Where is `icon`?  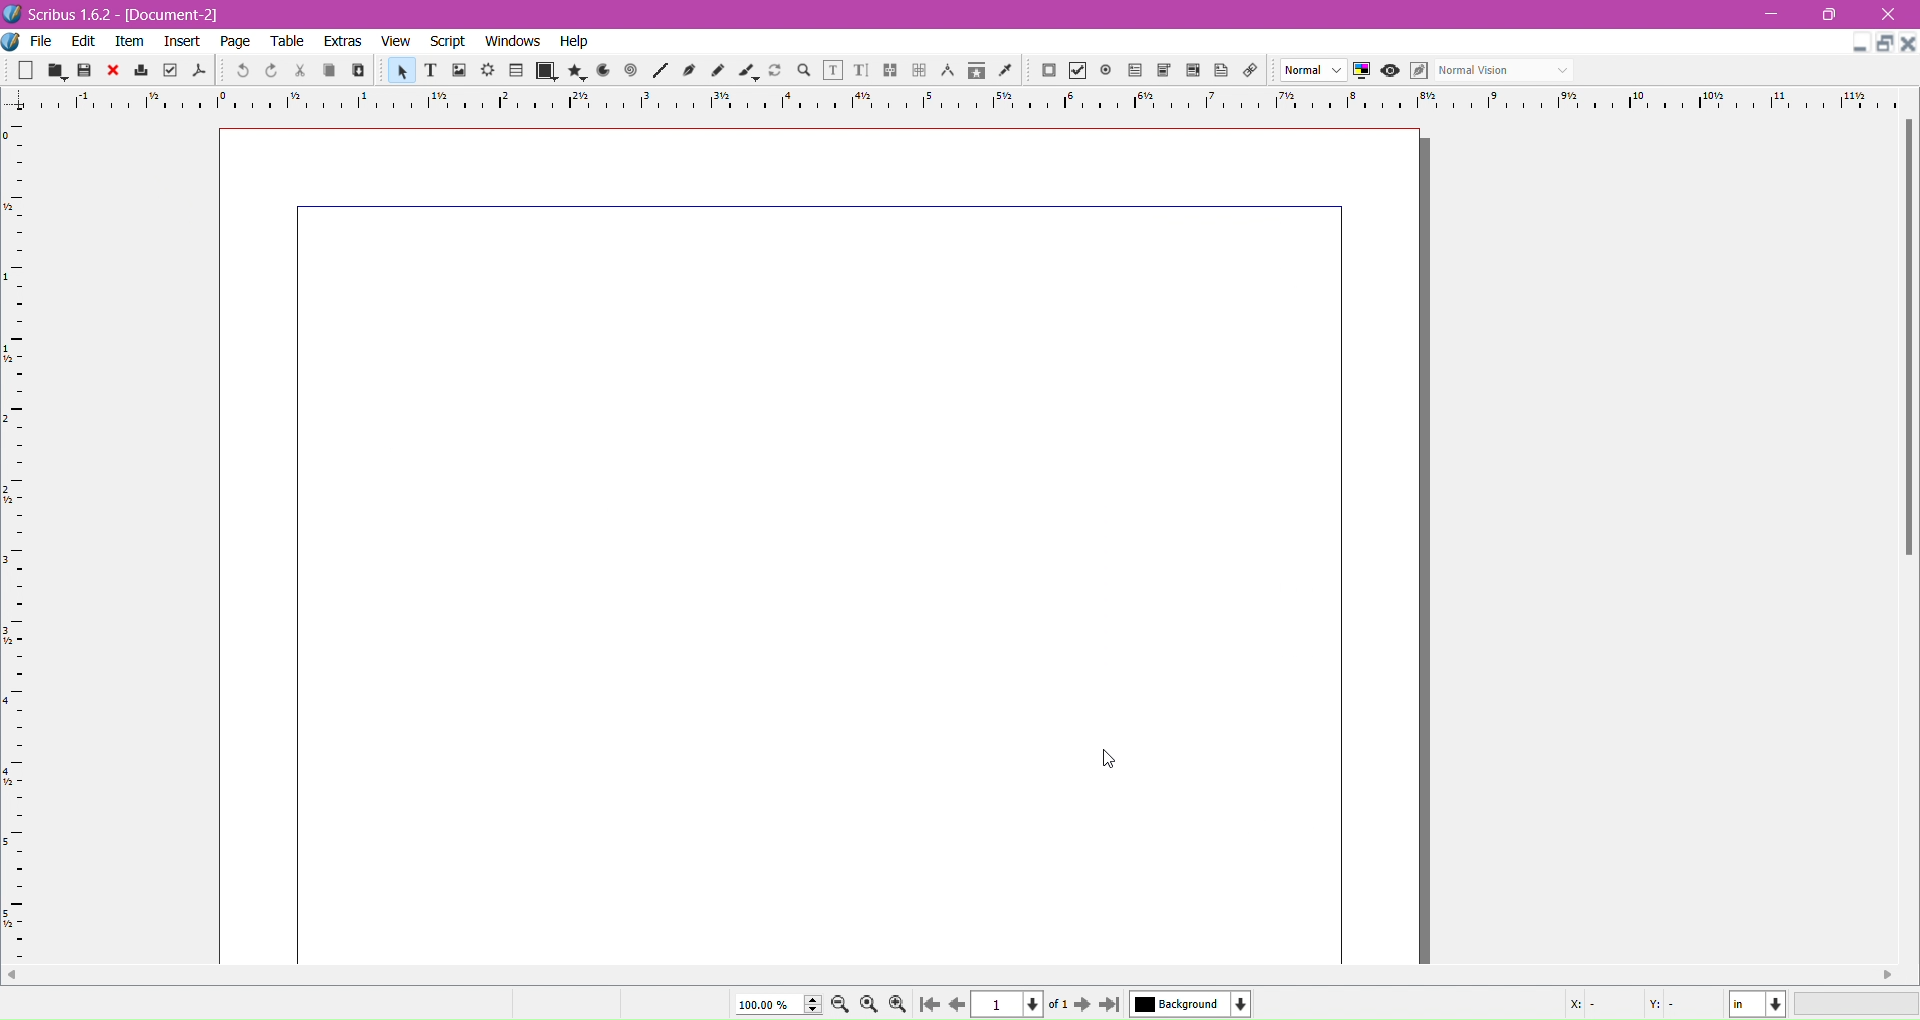
icon is located at coordinates (1388, 71).